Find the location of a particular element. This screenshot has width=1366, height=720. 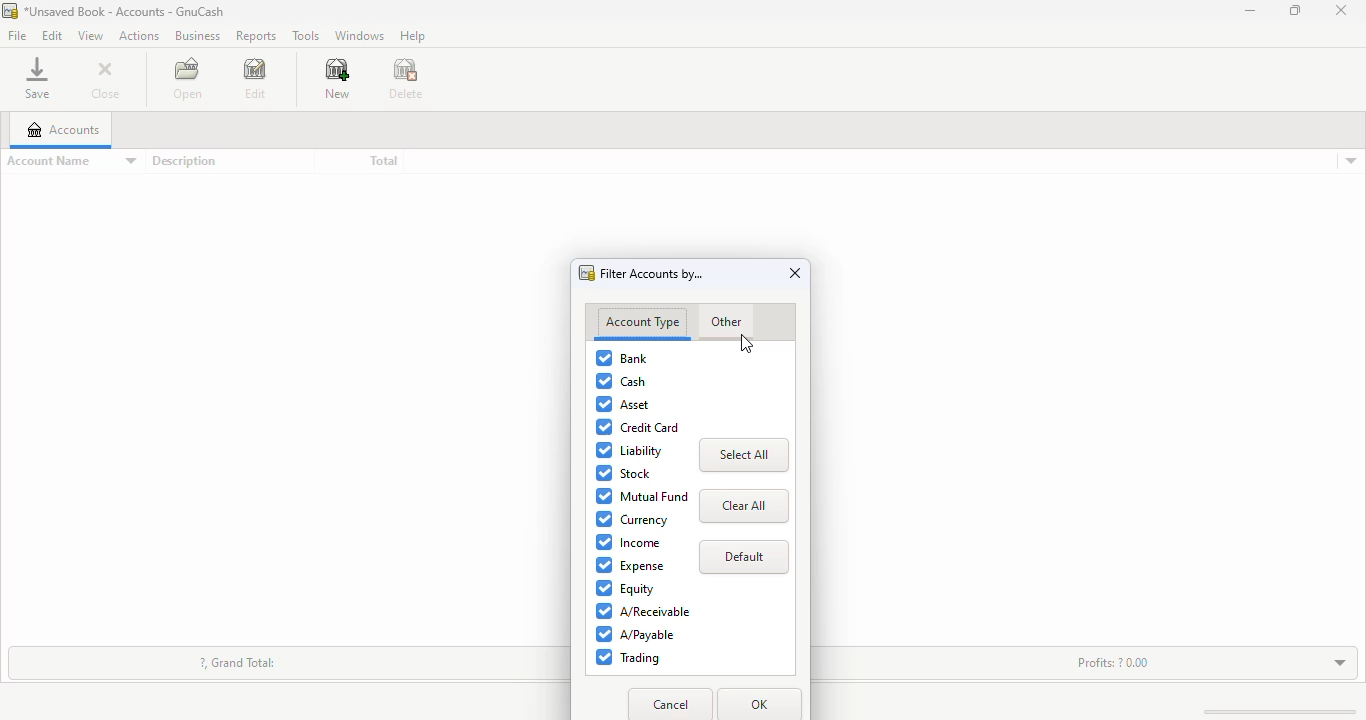

account type is located at coordinates (642, 322).